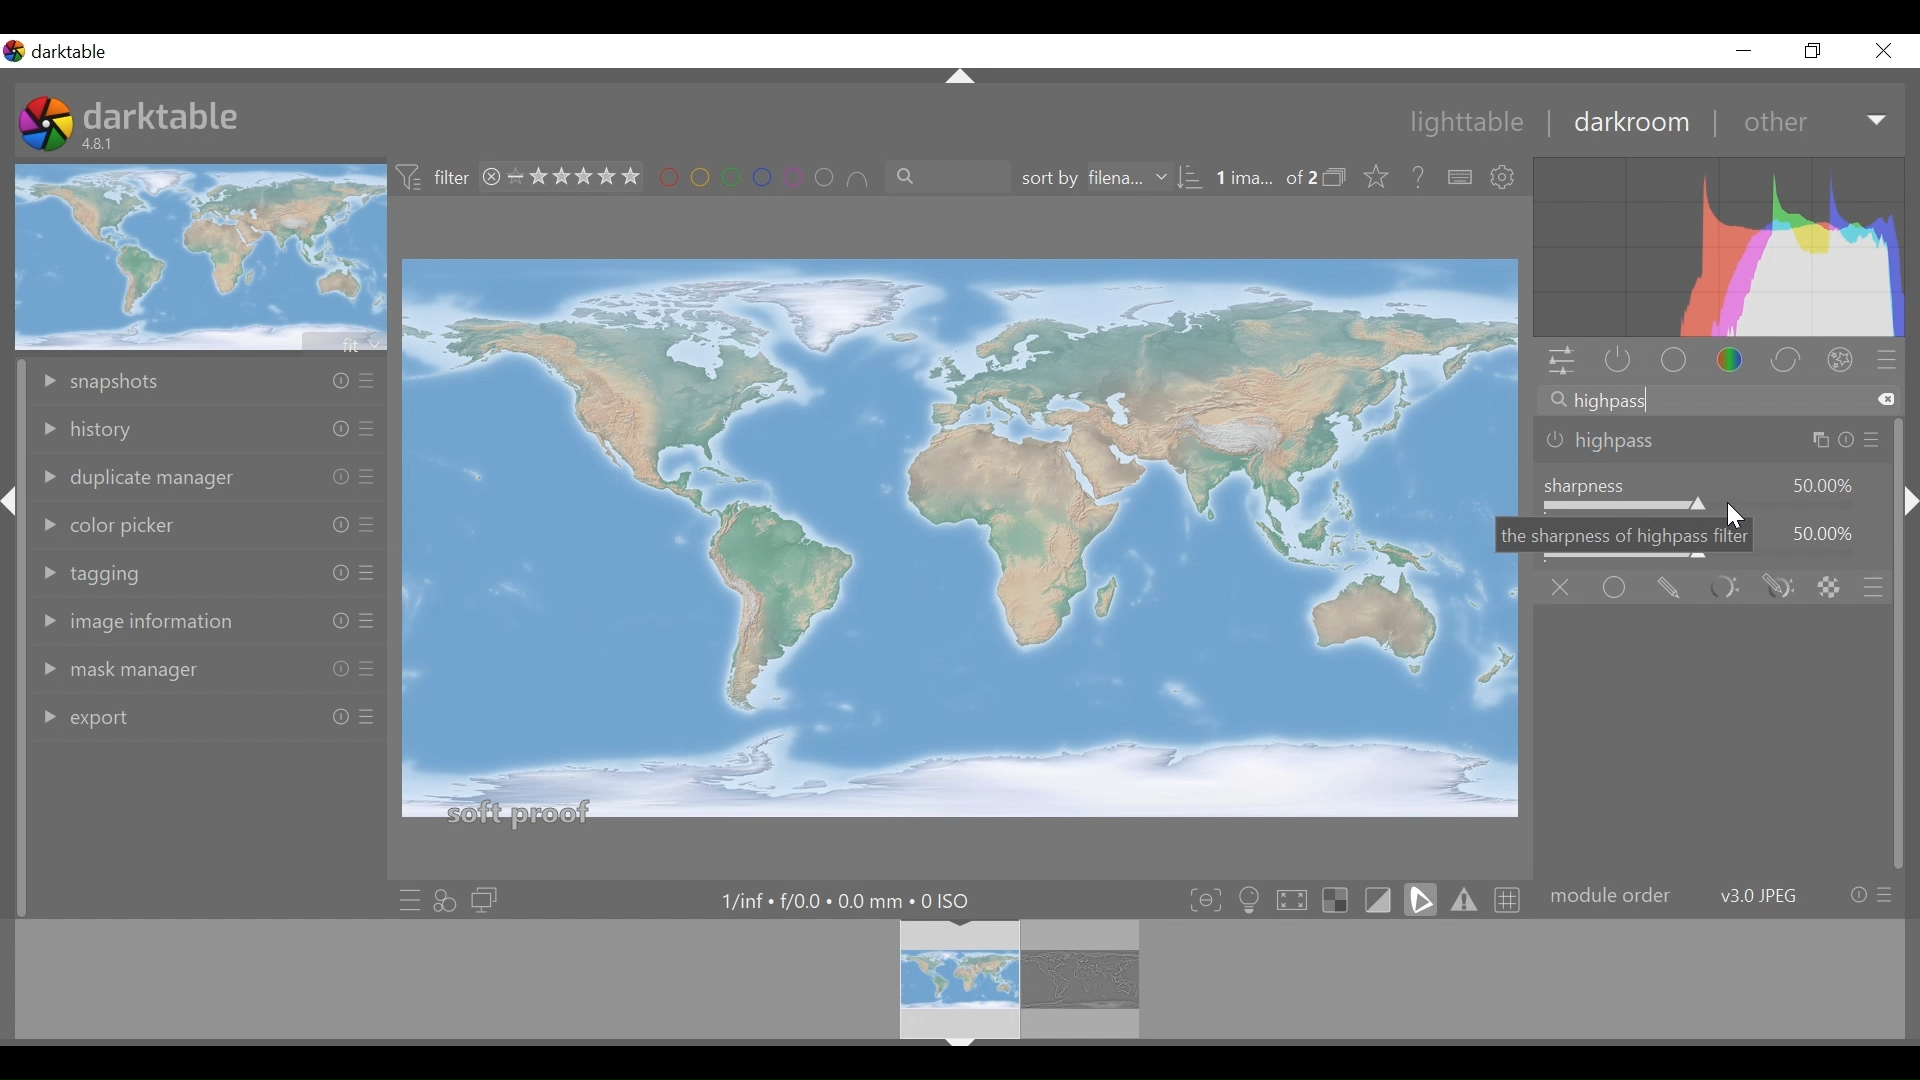 Image resolution: width=1920 pixels, height=1080 pixels. I want to click on Cursor, so click(1732, 518).